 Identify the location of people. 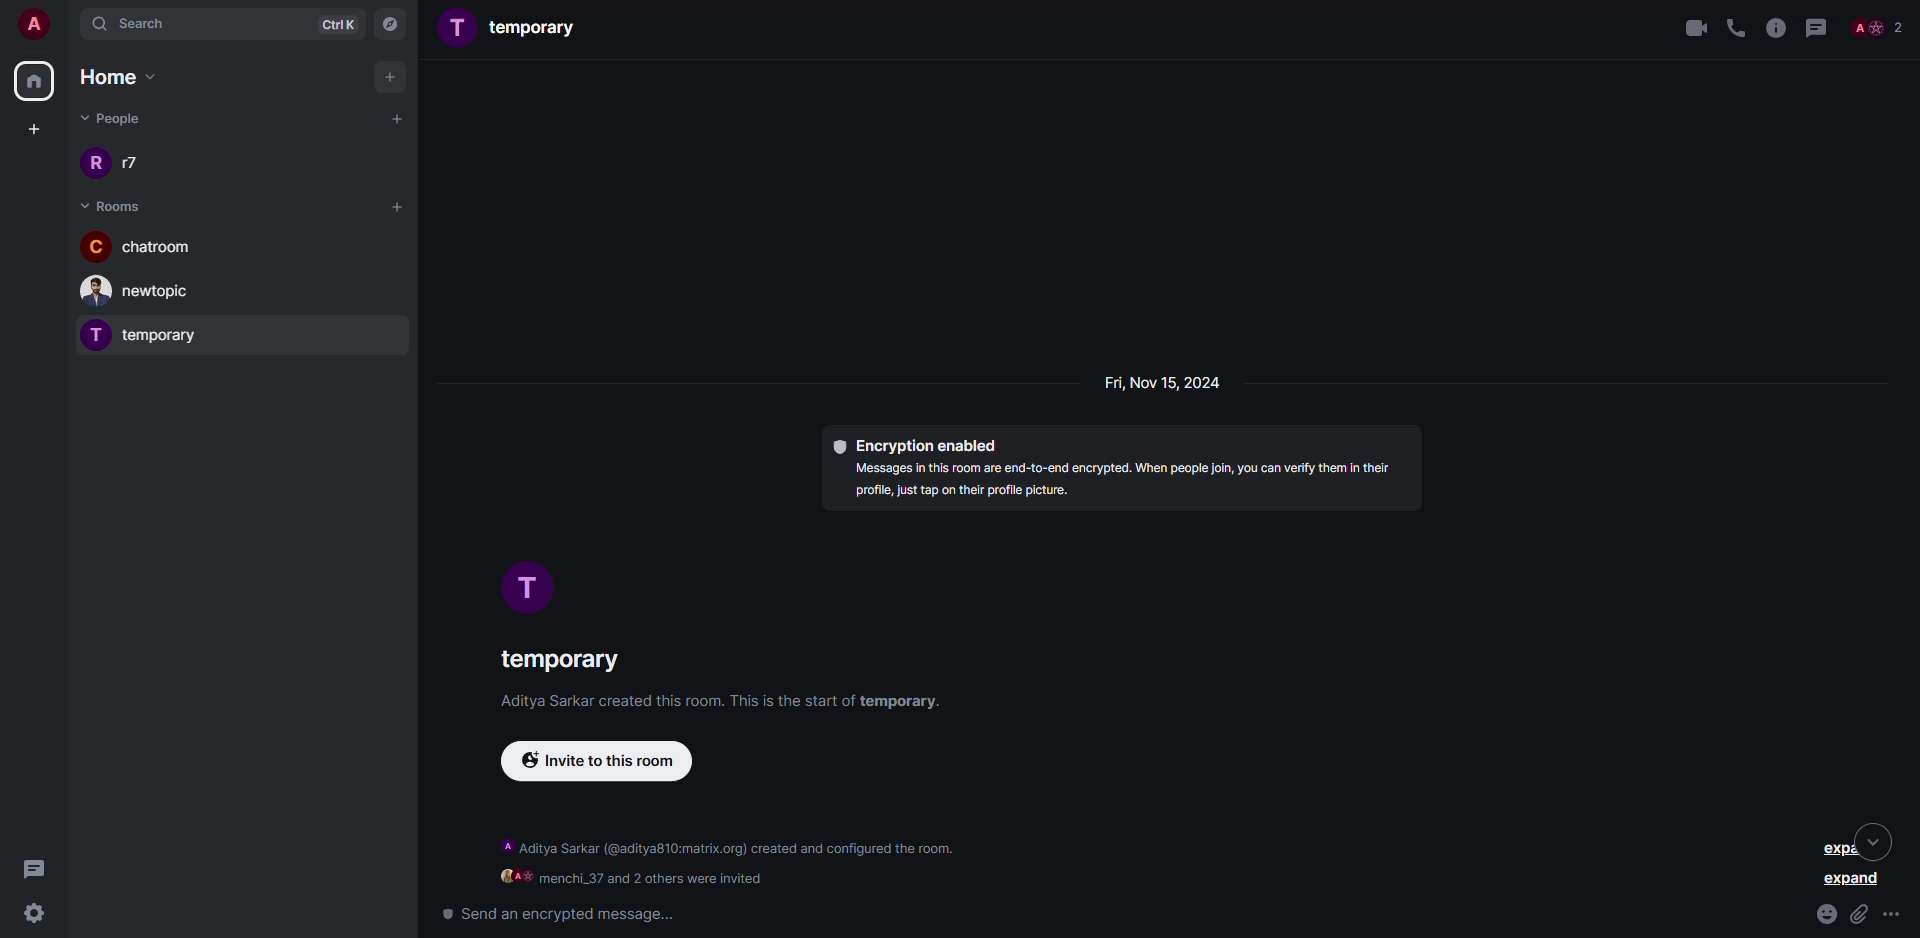
(1878, 26).